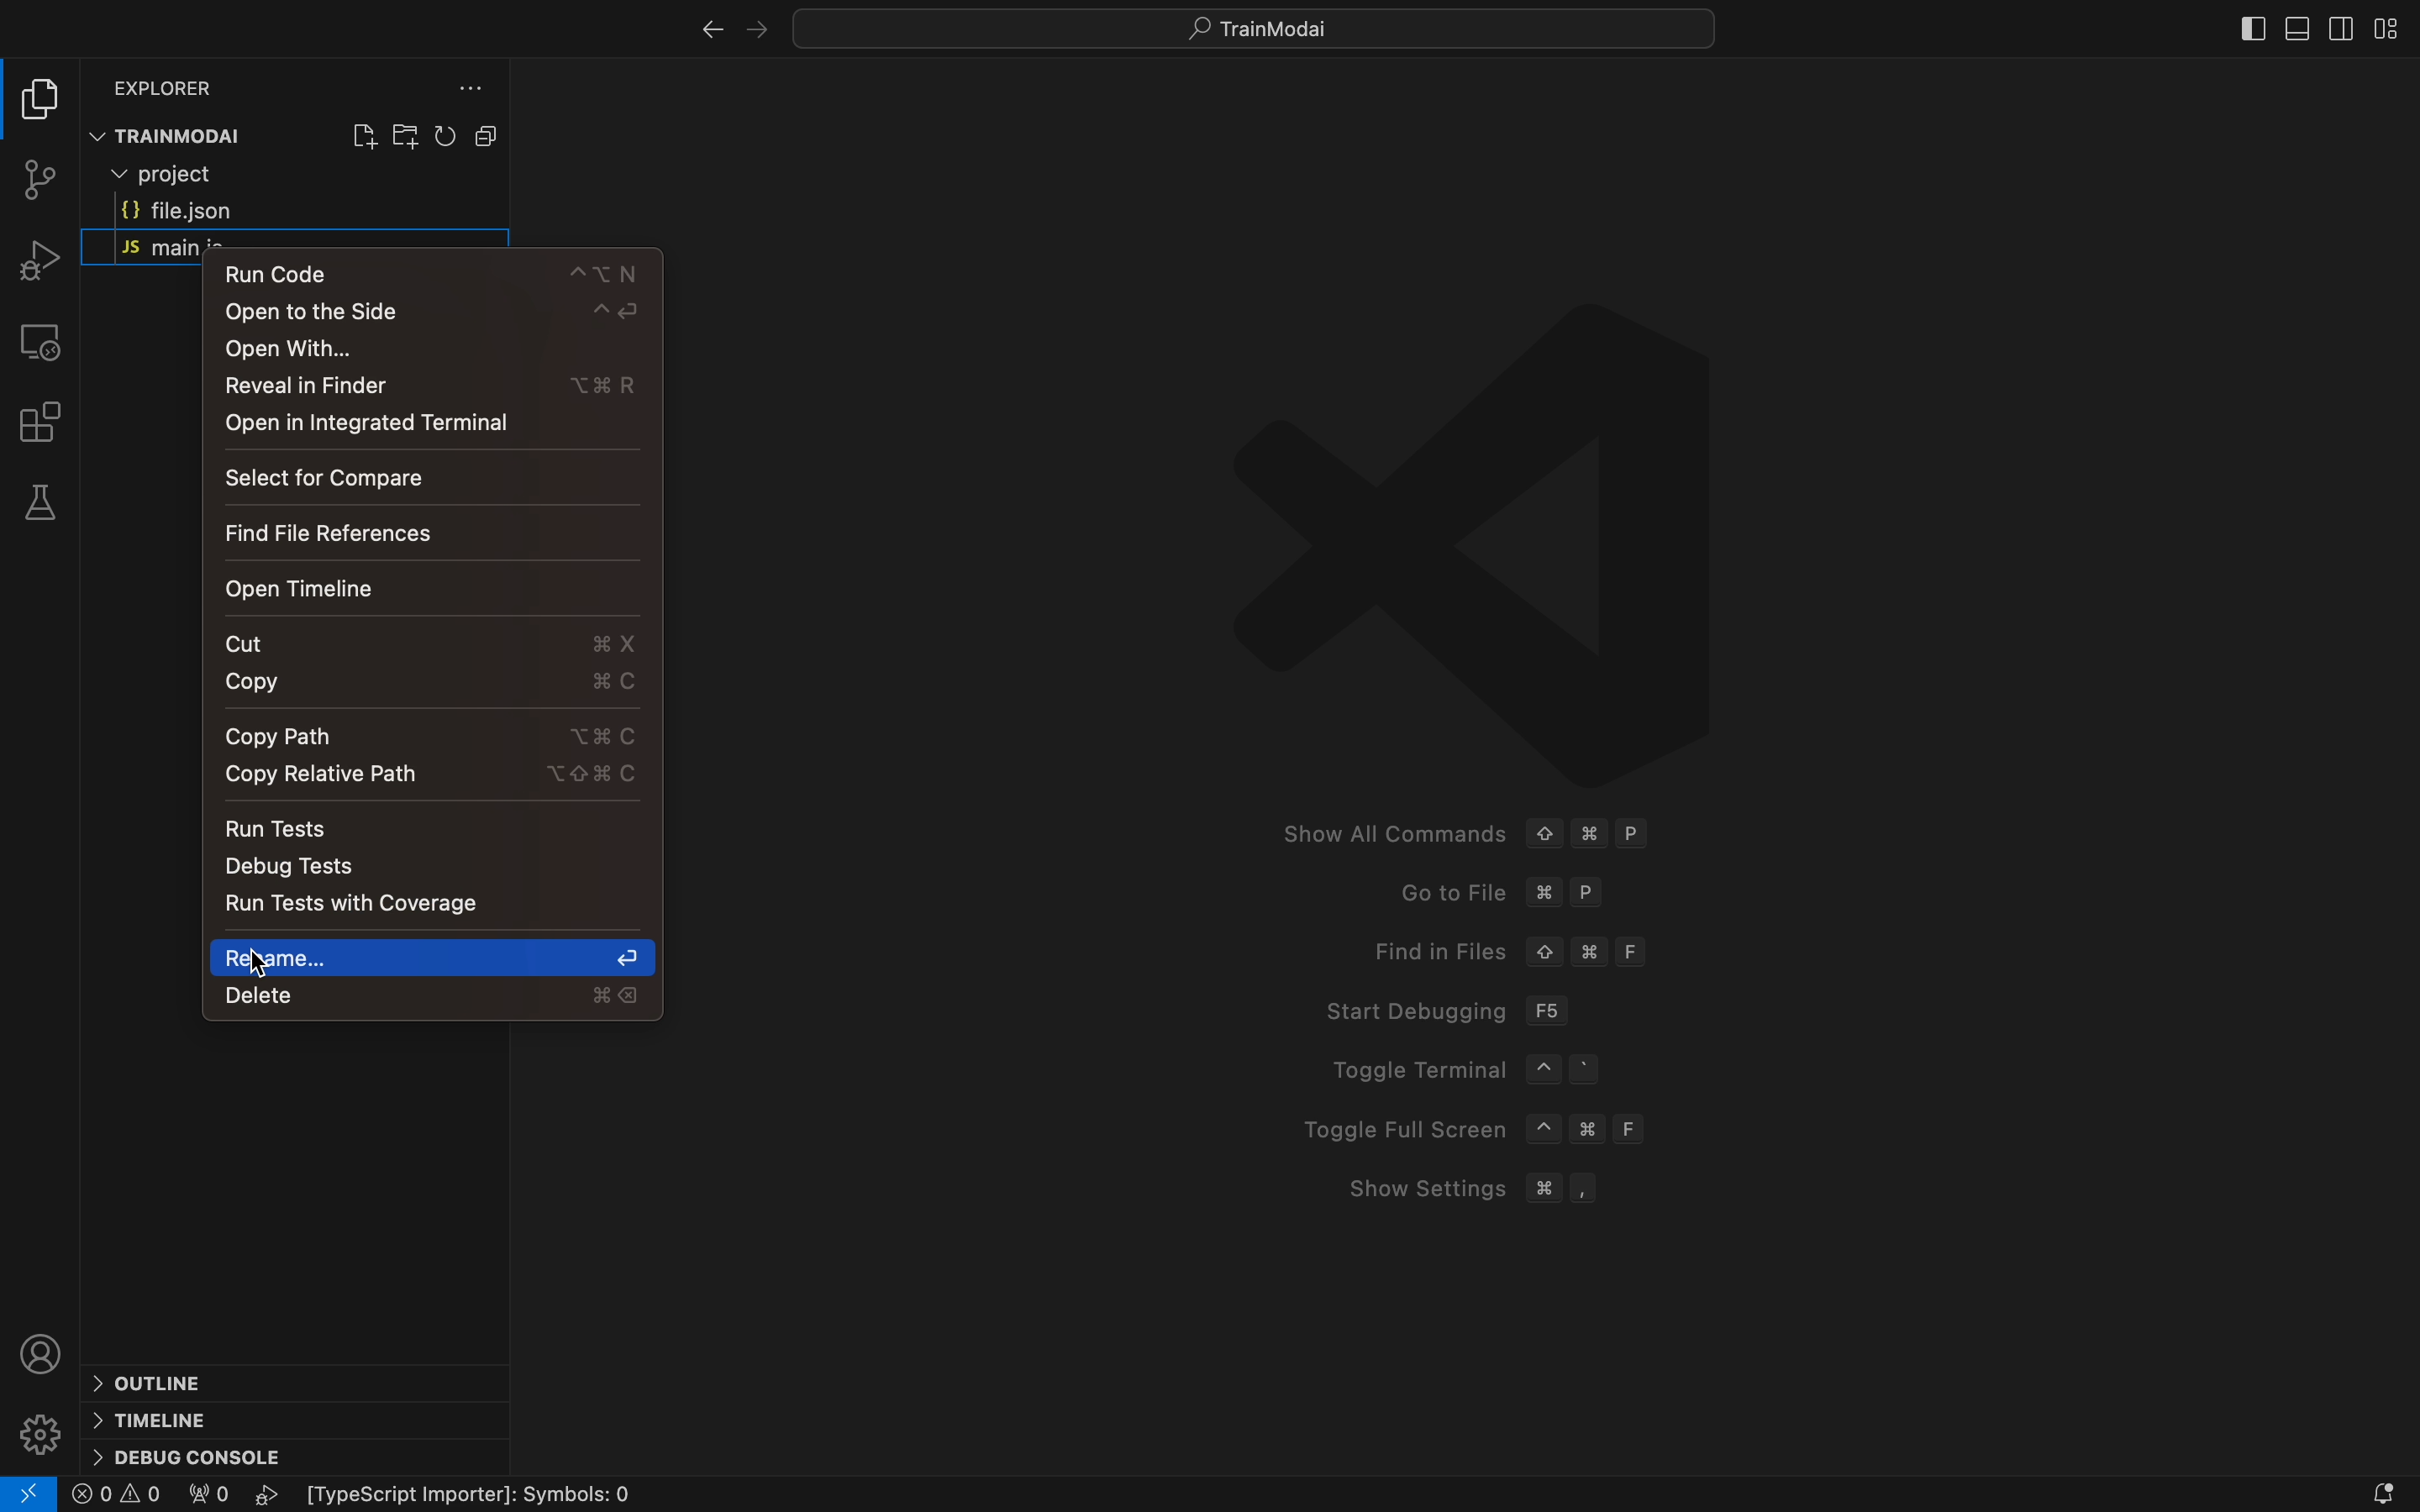  I want to click on , so click(485, 134).